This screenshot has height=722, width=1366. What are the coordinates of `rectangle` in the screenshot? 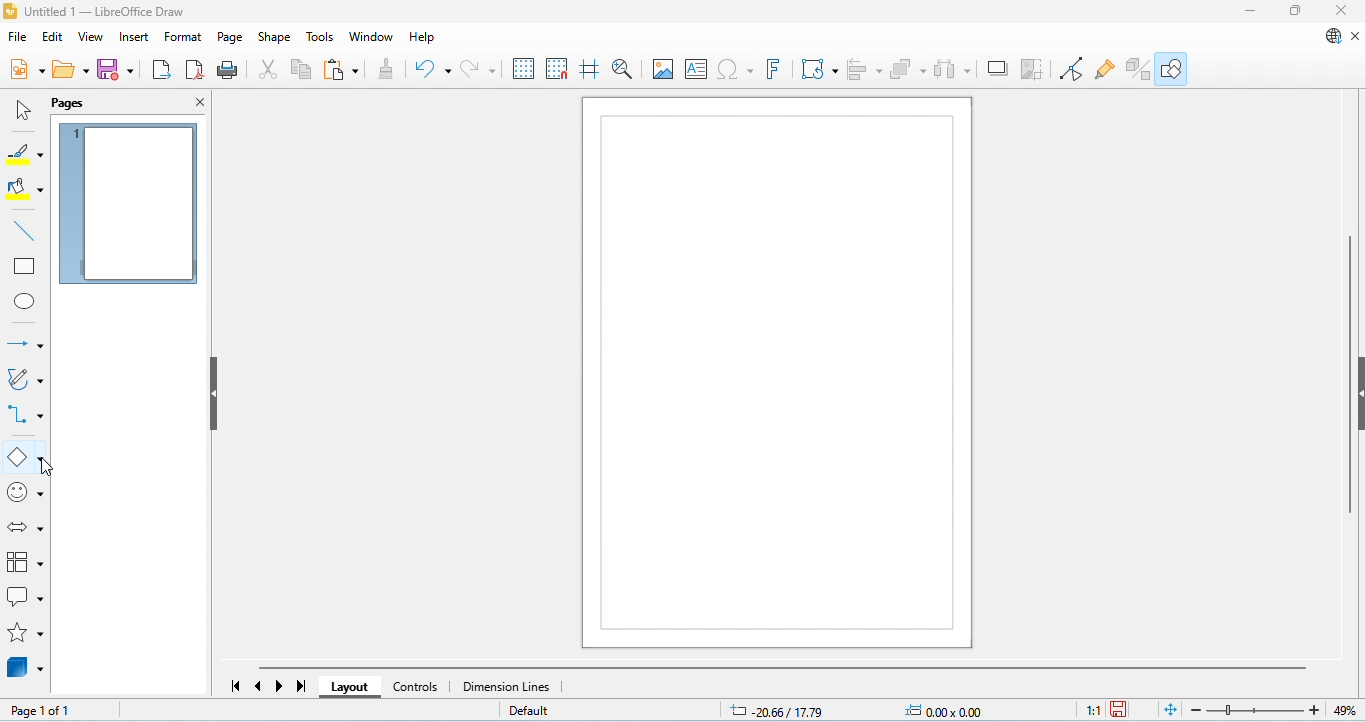 It's located at (26, 267).